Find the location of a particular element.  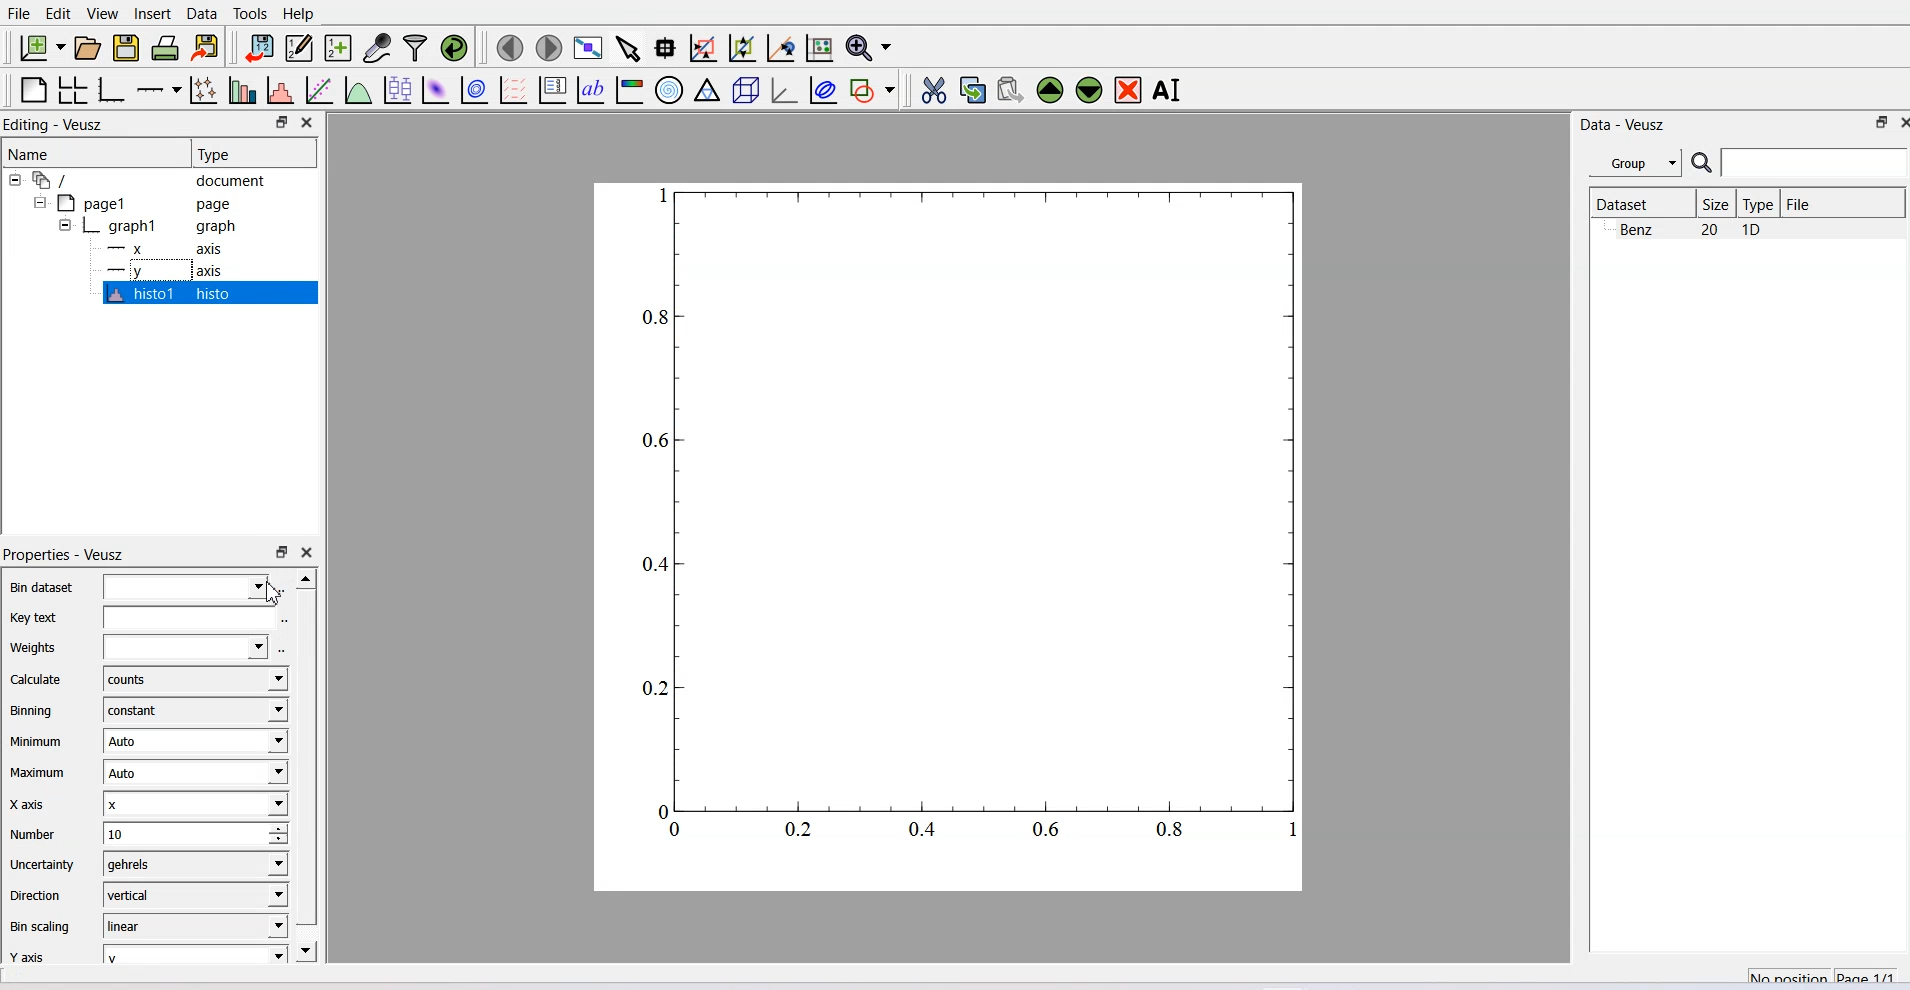

Draw rectangle to zoom graph axes is located at coordinates (704, 48).